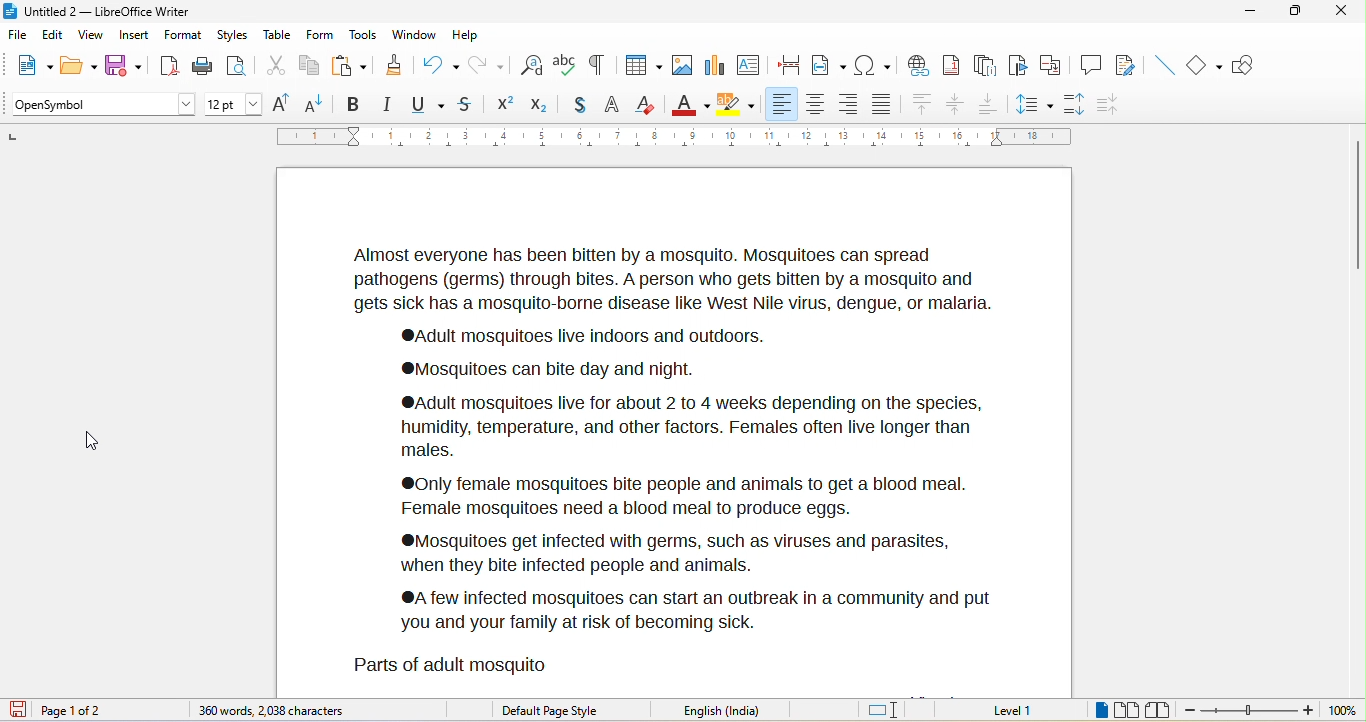 This screenshot has height=722, width=1366. Describe the element at coordinates (749, 63) in the screenshot. I see `text box` at that location.